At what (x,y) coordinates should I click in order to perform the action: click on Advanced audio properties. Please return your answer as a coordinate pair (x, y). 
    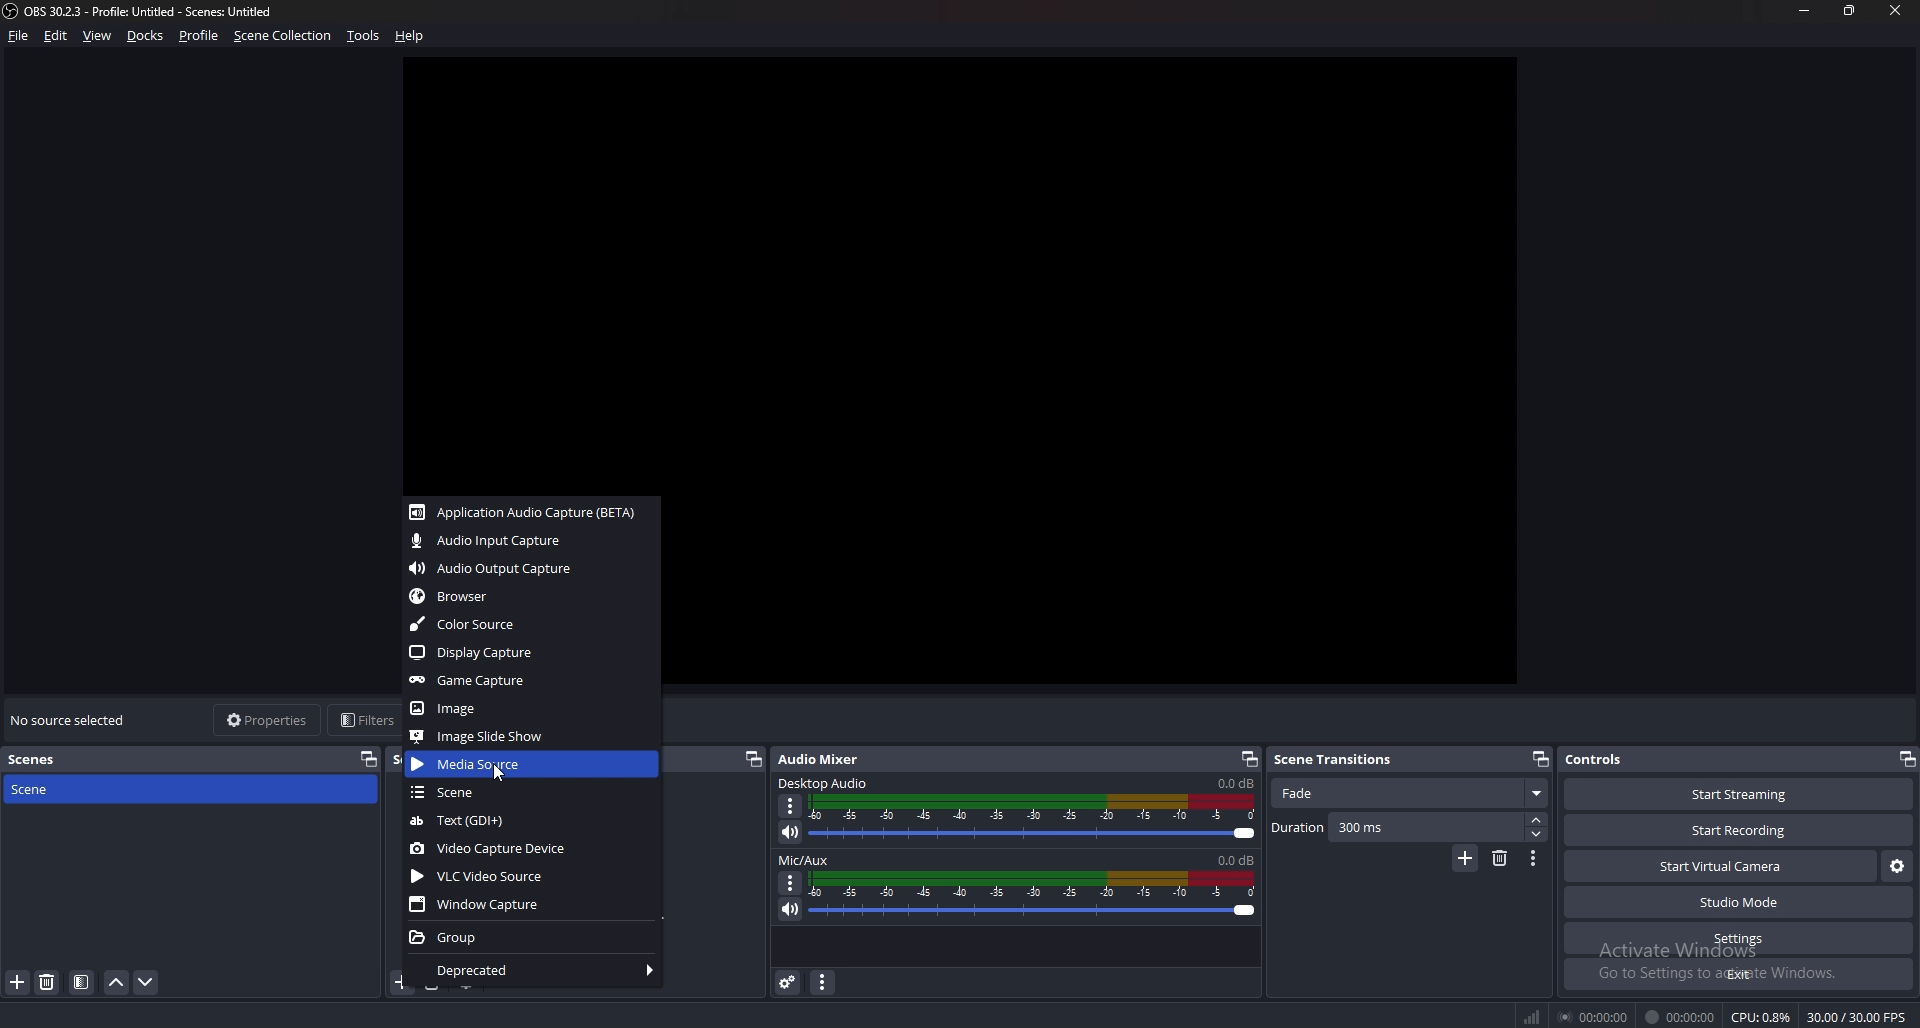
    Looking at the image, I should click on (790, 982).